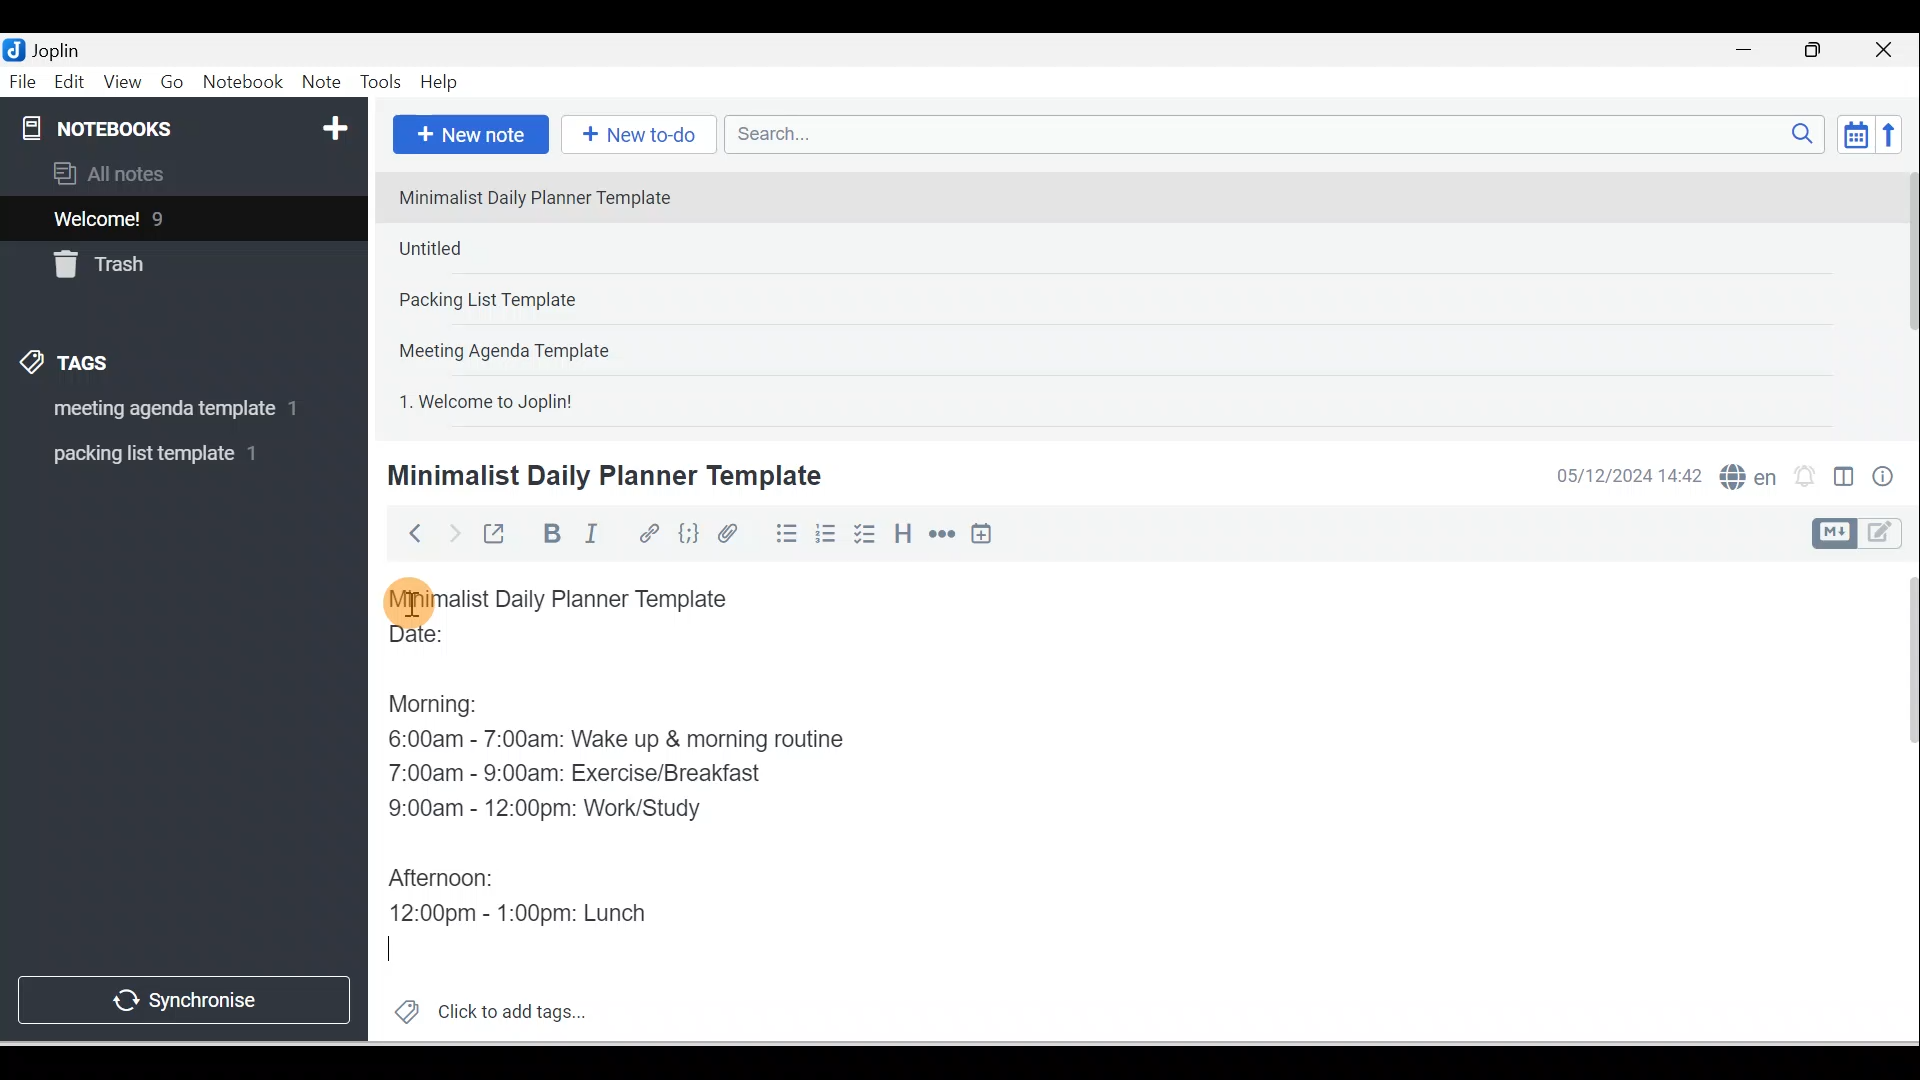 This screenshot has width=1920, height=1080. What do you see at coordinates (1855, 133) in the screenshot?
I see `Toggle sort order` at bounding box center [1855, 133].